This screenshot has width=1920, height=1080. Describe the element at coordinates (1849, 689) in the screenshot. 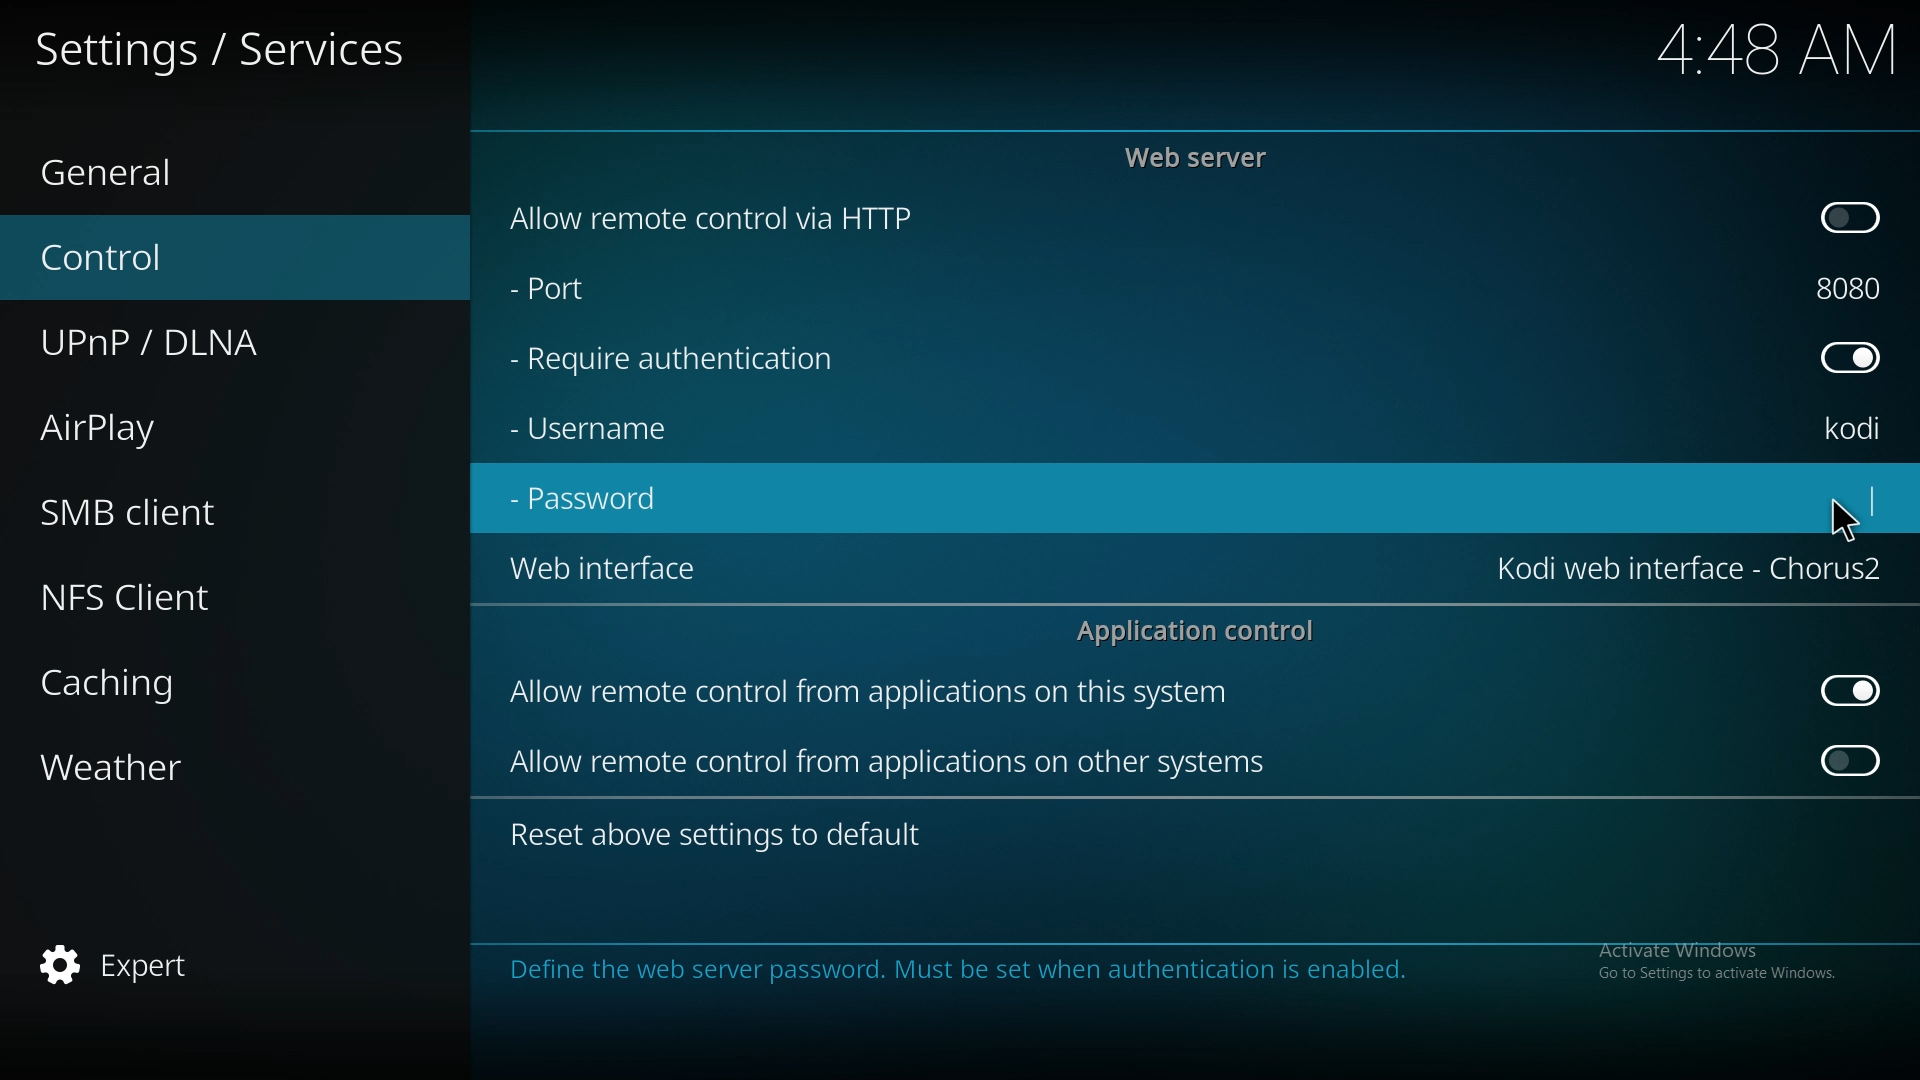

I see `off` at that location.